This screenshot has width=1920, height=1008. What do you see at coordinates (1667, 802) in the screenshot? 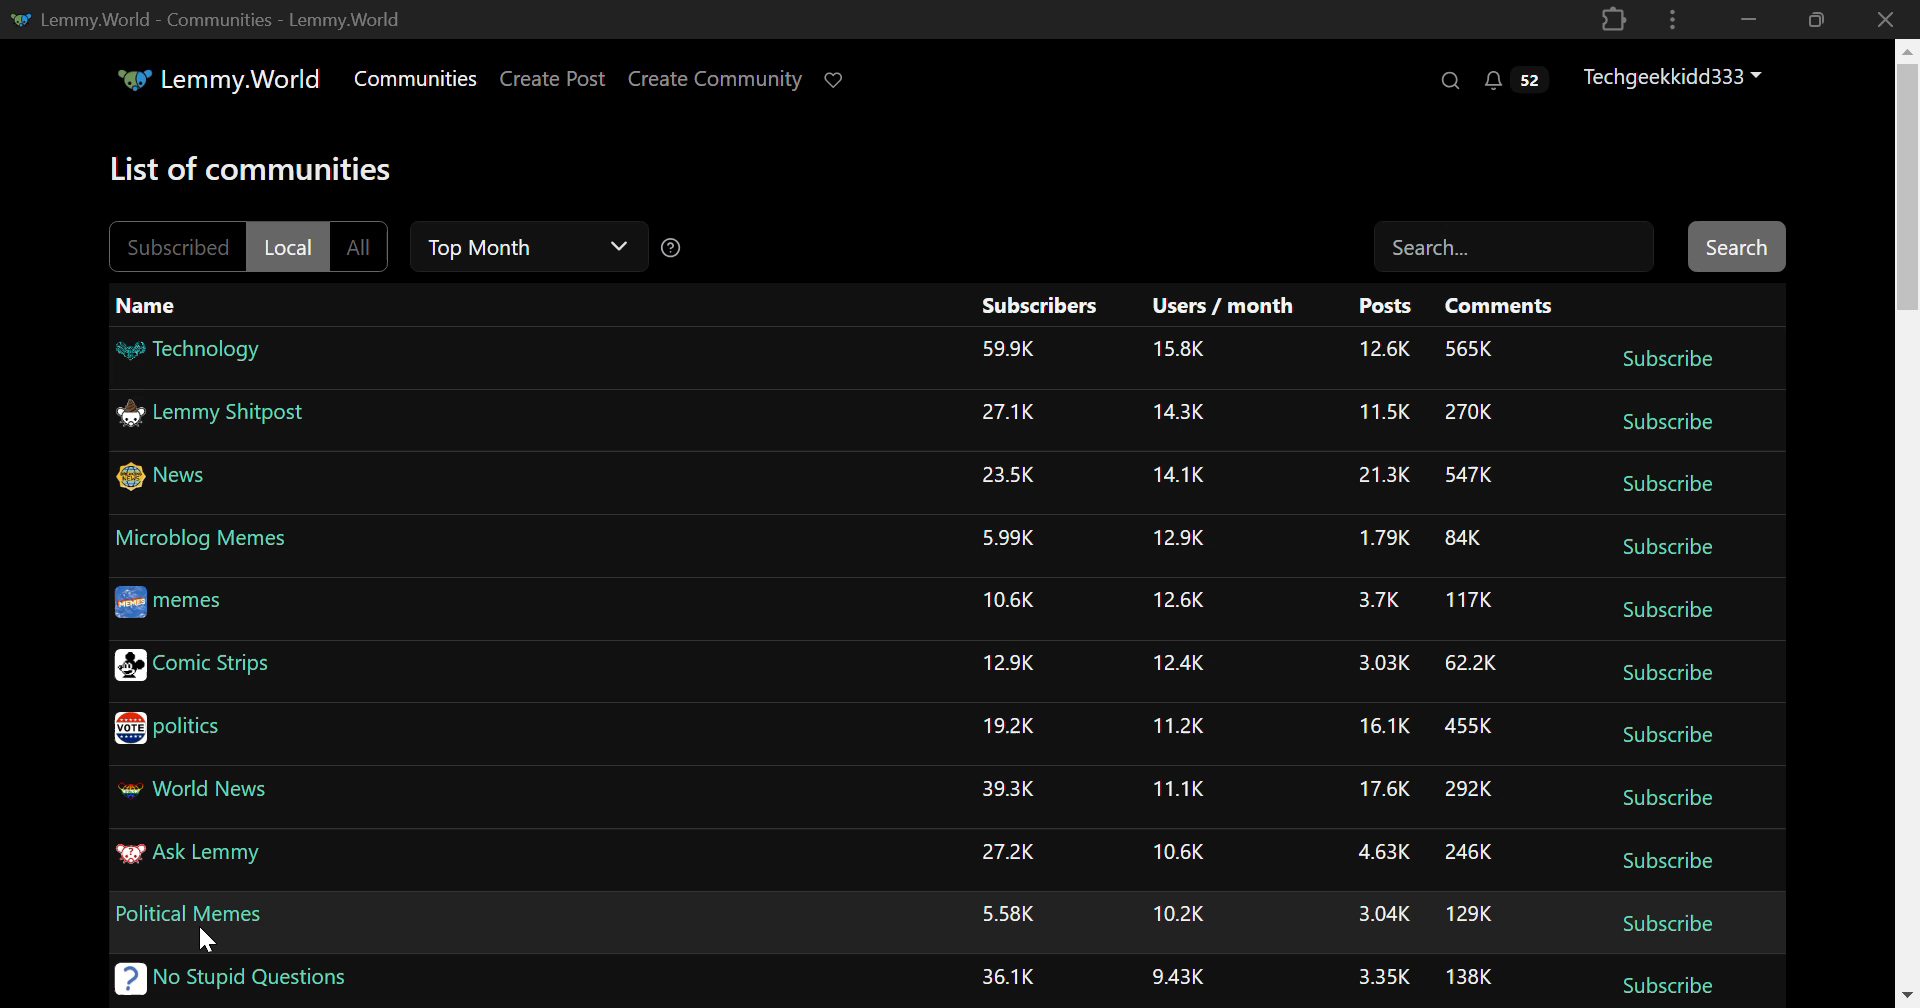
I see `Subscribe` at bounding box center [1667, 802].